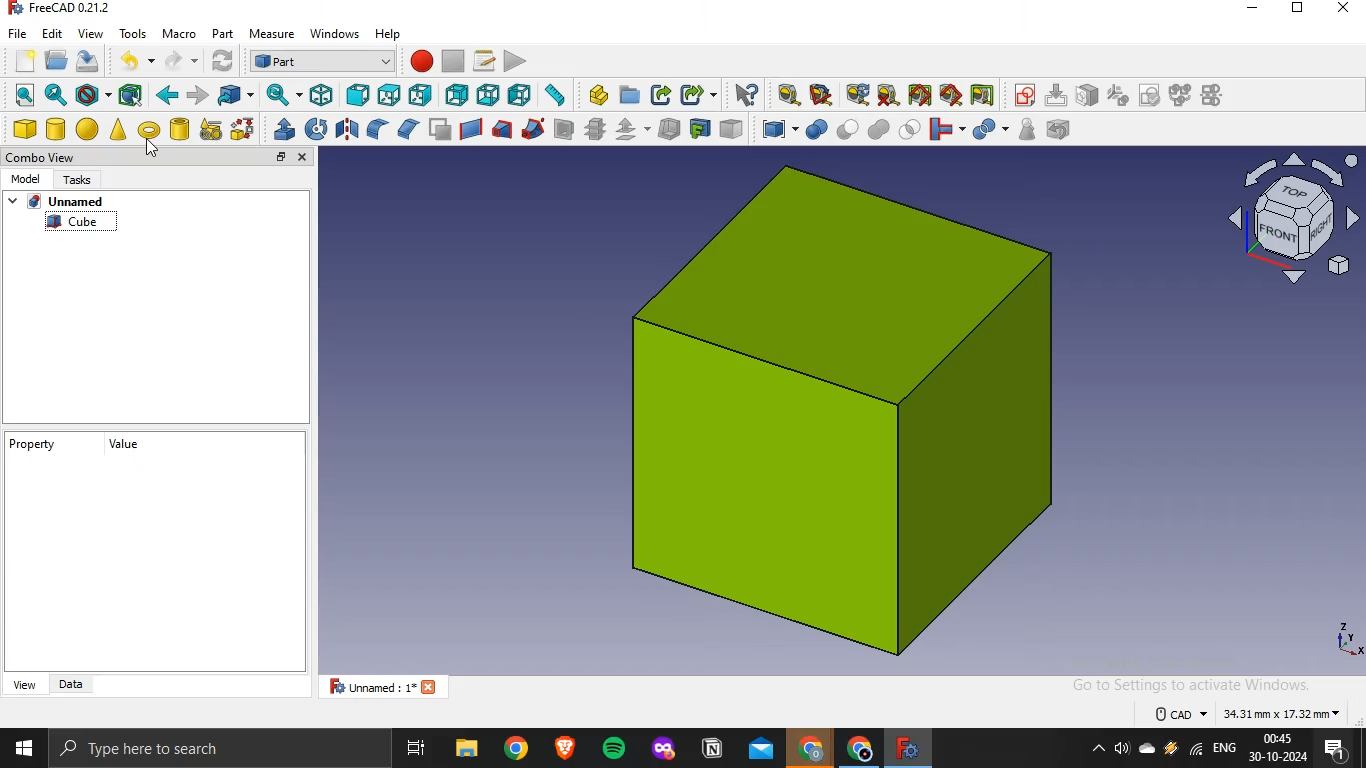 This screenshot has height=768, width=1366. Describe the element at coordinates (878, 129) in the screenshot. I see `union` at that location.